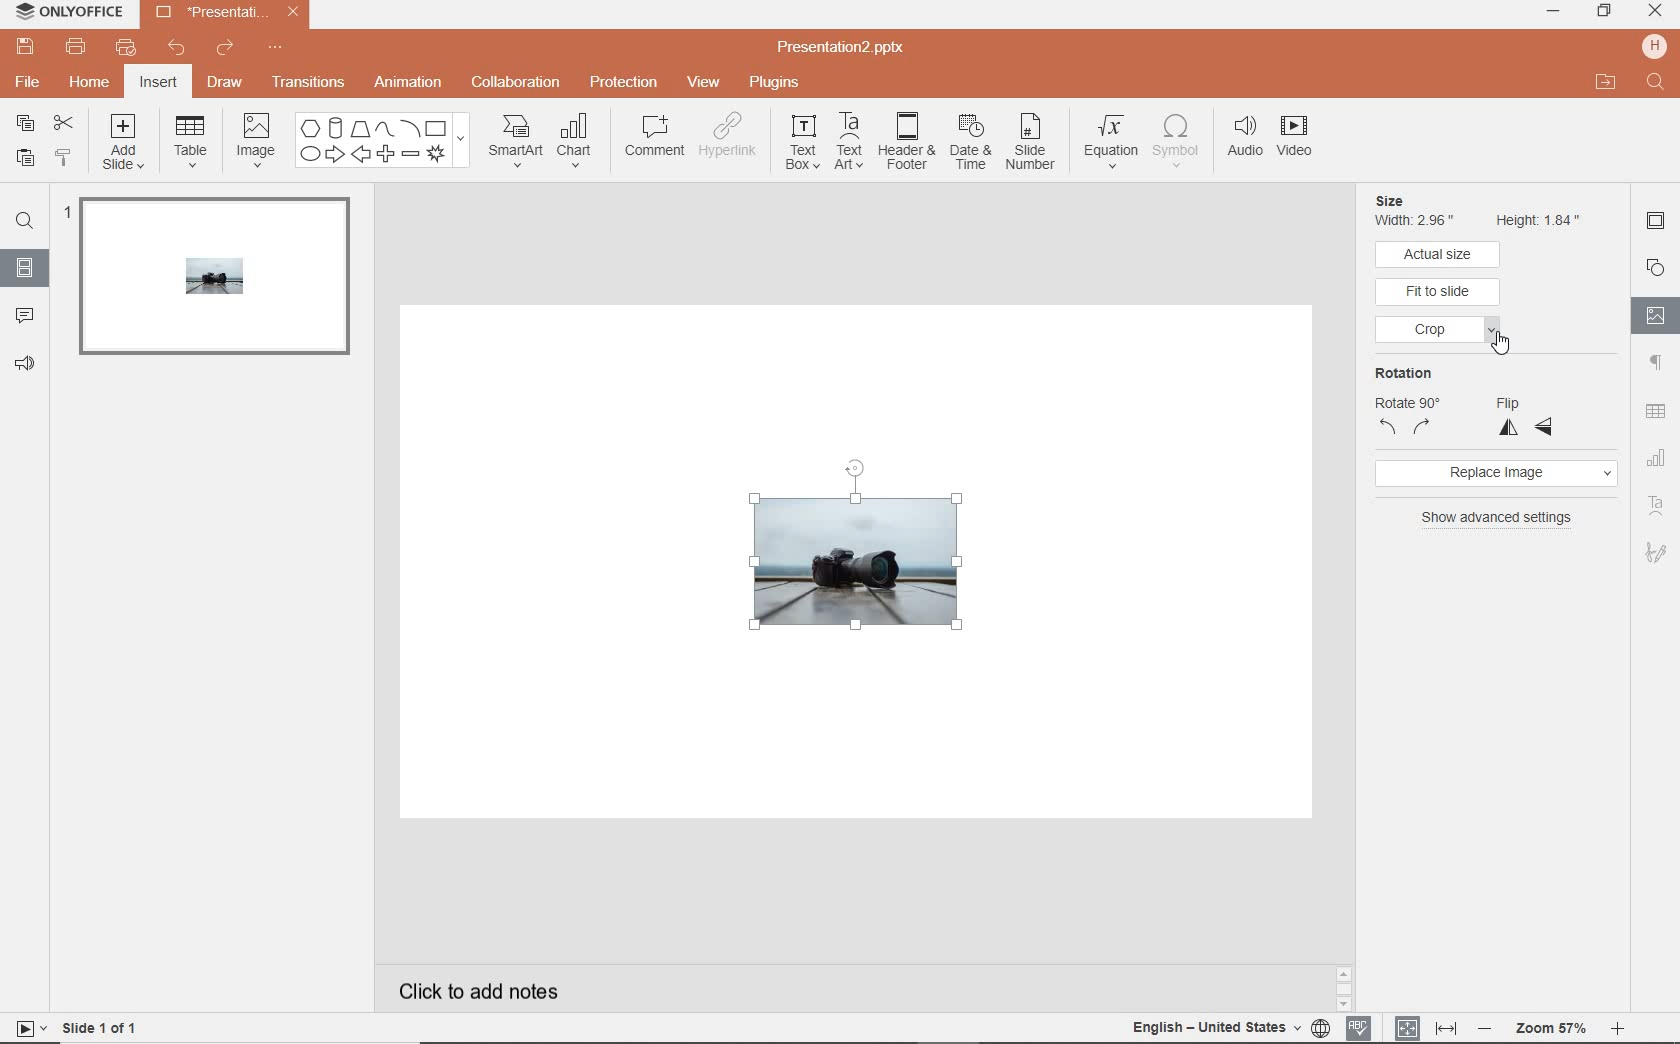  I want to click on actual size, so click(1440, 254).